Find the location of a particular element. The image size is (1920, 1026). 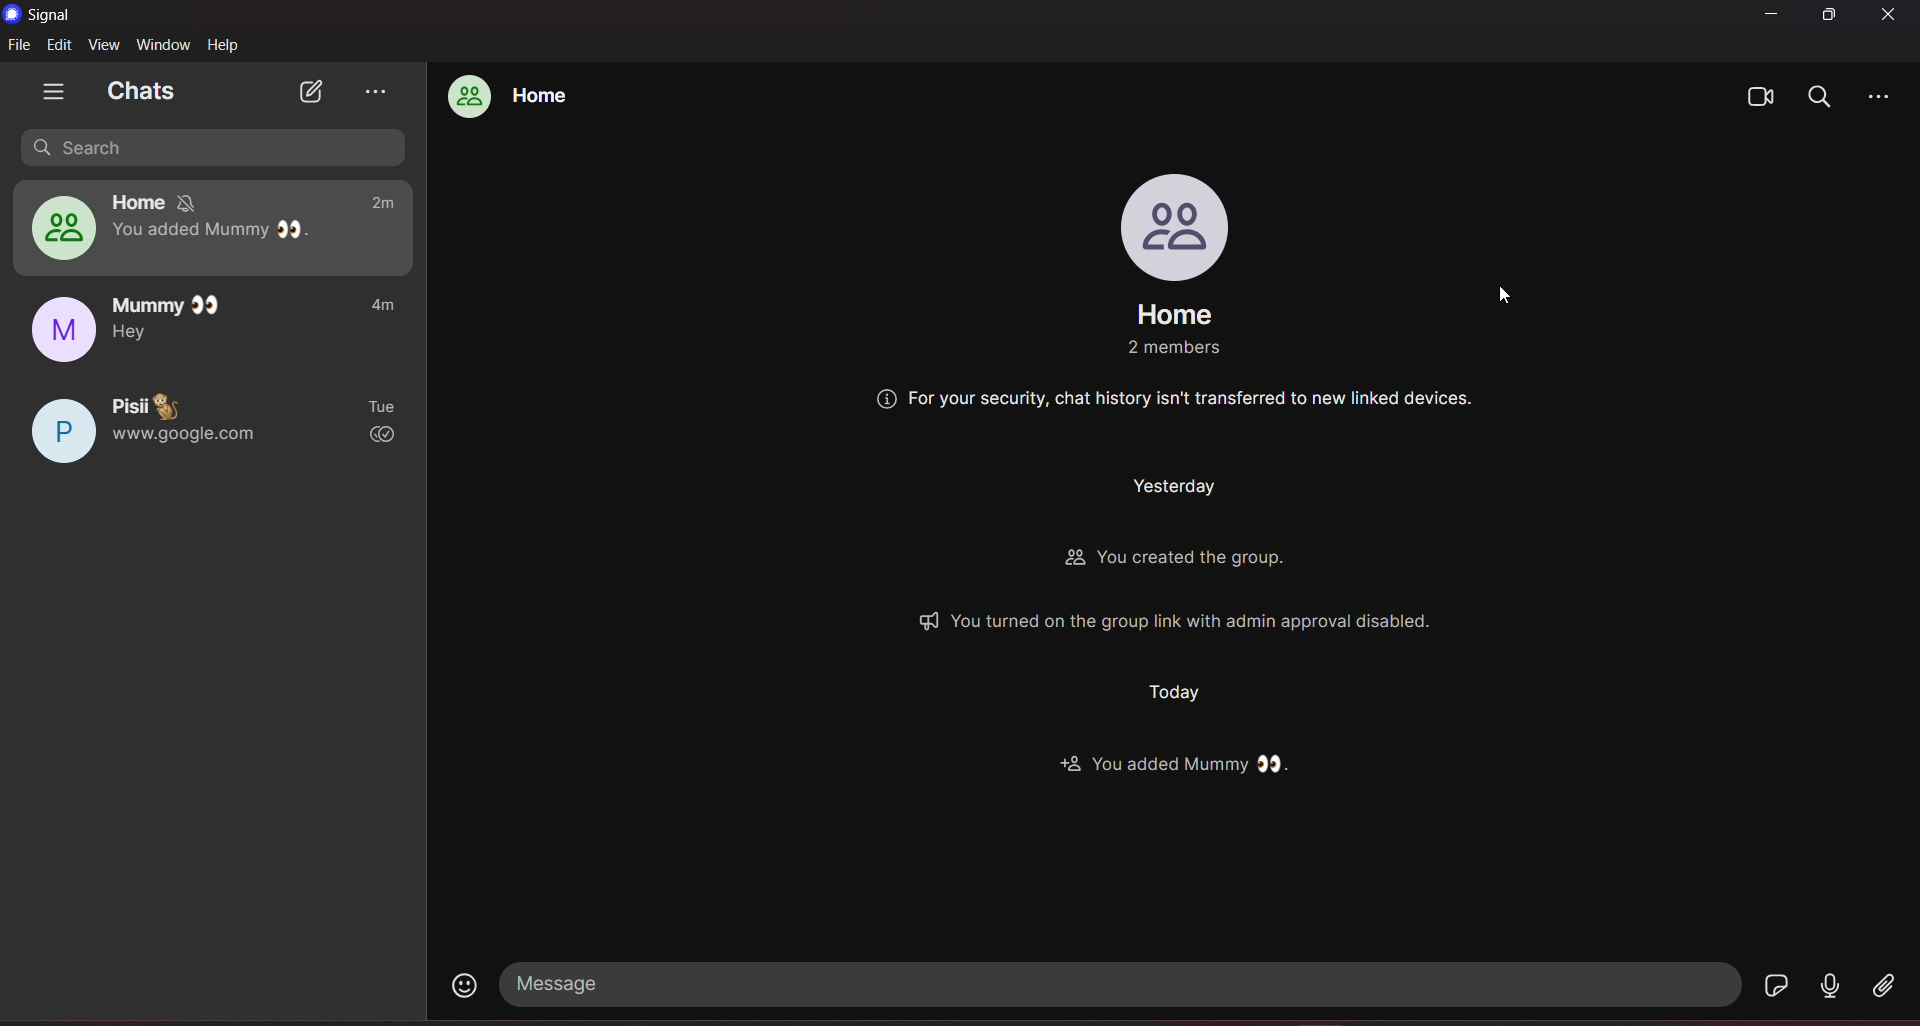

home is located at coordinates (143, 198).